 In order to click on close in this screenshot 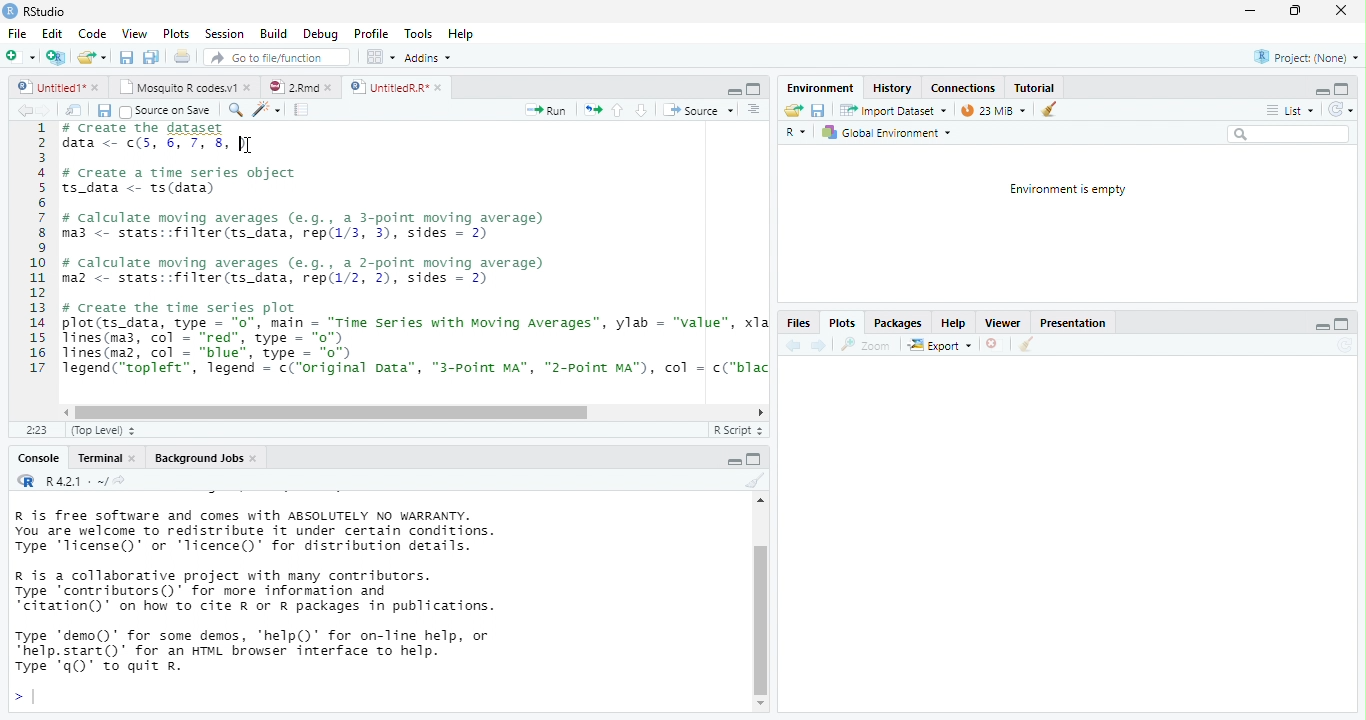, I will do `click(995, 346)`.